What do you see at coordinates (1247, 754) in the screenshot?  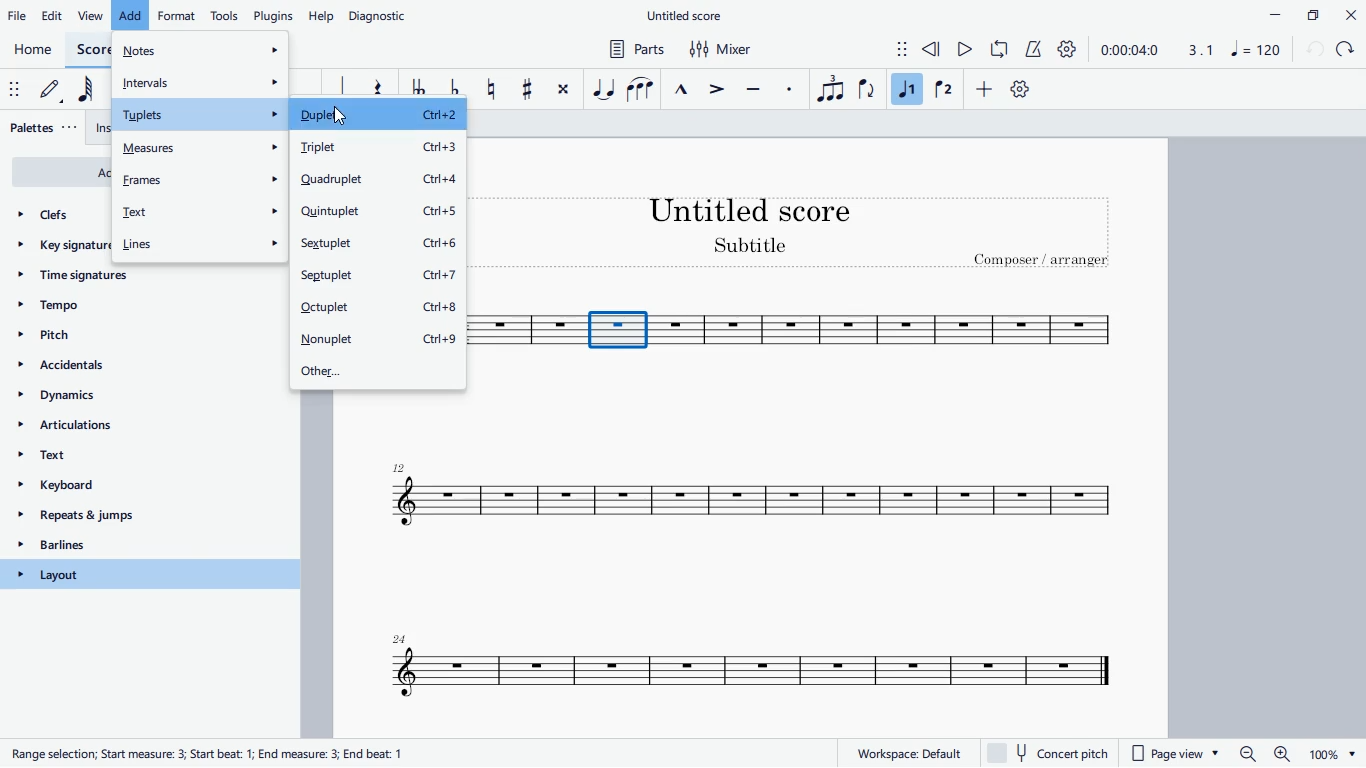 I see `zoom out` at bounding box center [1247, 754].